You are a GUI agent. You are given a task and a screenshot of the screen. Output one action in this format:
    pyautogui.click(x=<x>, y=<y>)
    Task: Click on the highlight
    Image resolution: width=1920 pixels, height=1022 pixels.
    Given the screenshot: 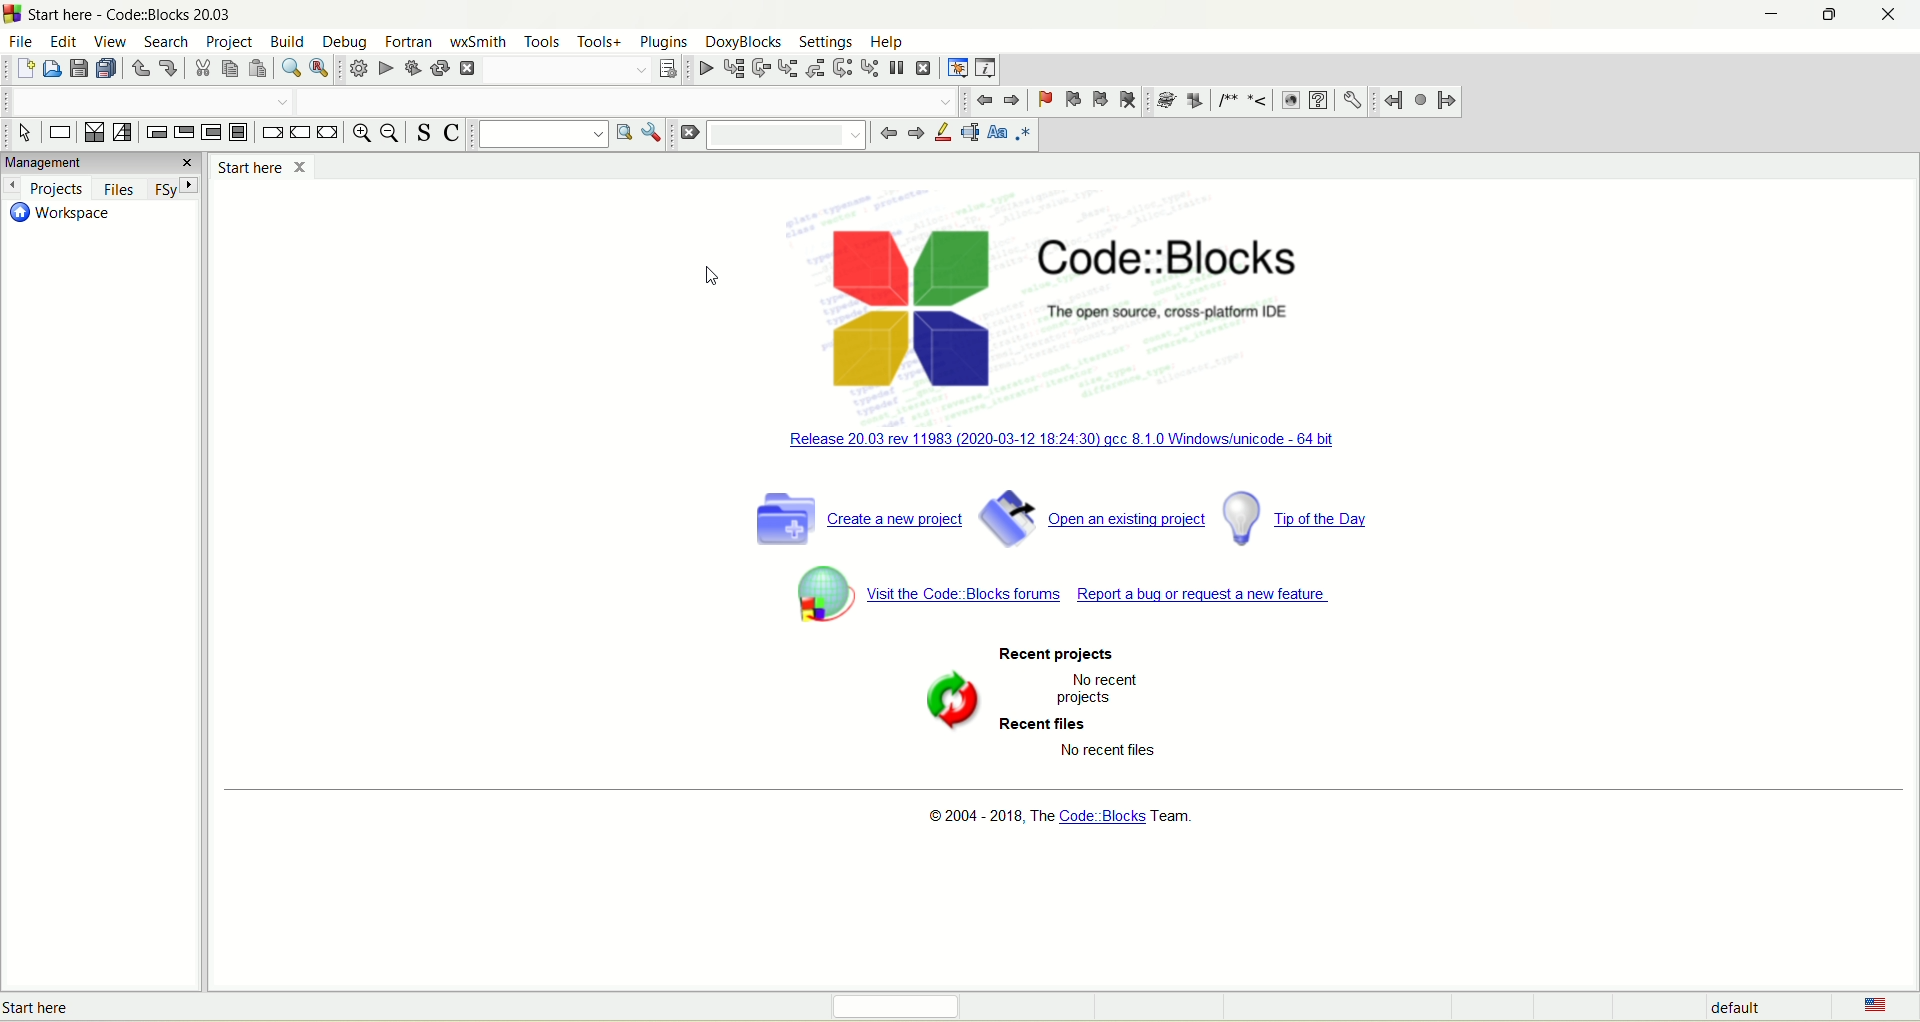 What is the action you would take?
    pyautogui.click(x=944, y=134)
    